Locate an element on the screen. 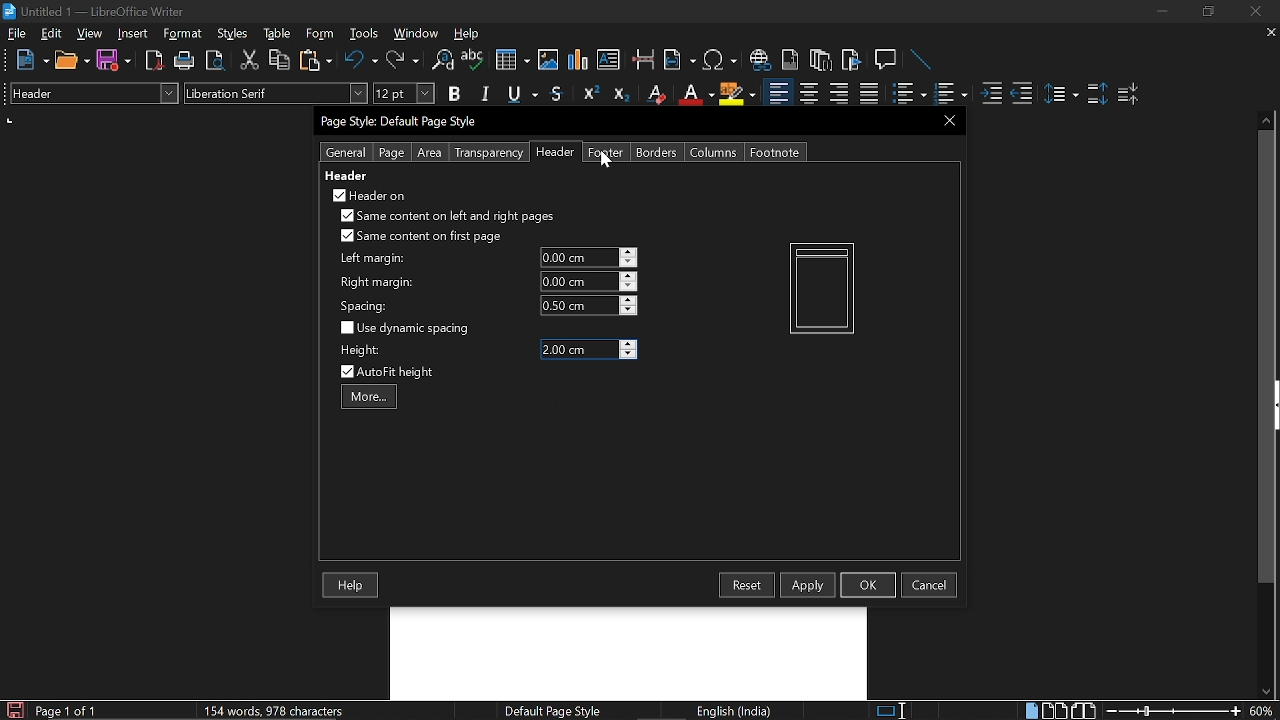 This screenshot has height=720, width=1280.  language is located at coordinates (736, 711).